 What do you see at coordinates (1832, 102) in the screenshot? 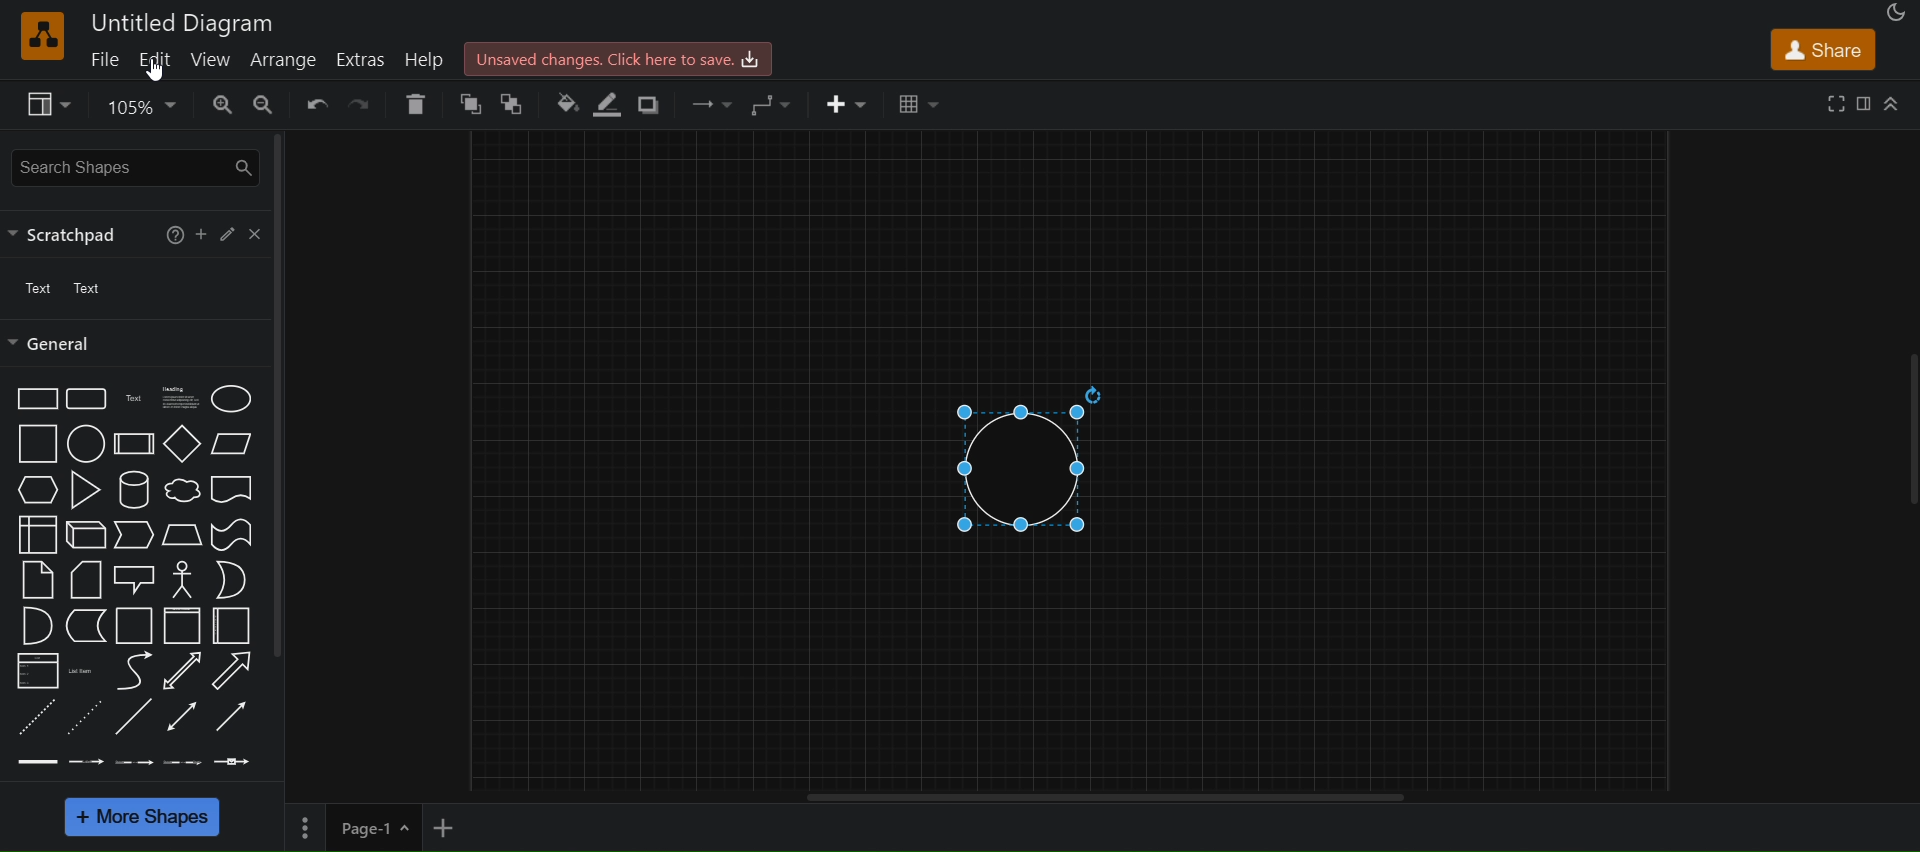
I see `fullscreen` at bounding box center [1832, 102].